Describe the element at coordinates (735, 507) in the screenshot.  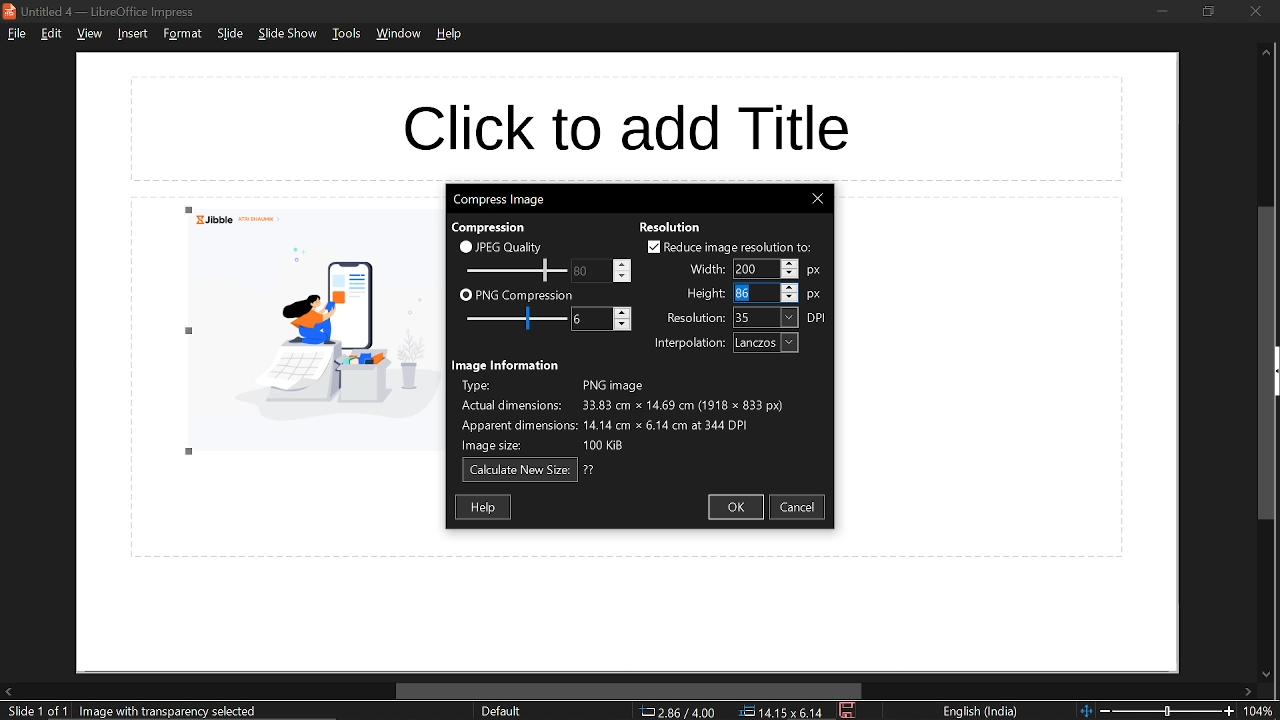
I see `ok` at that location.